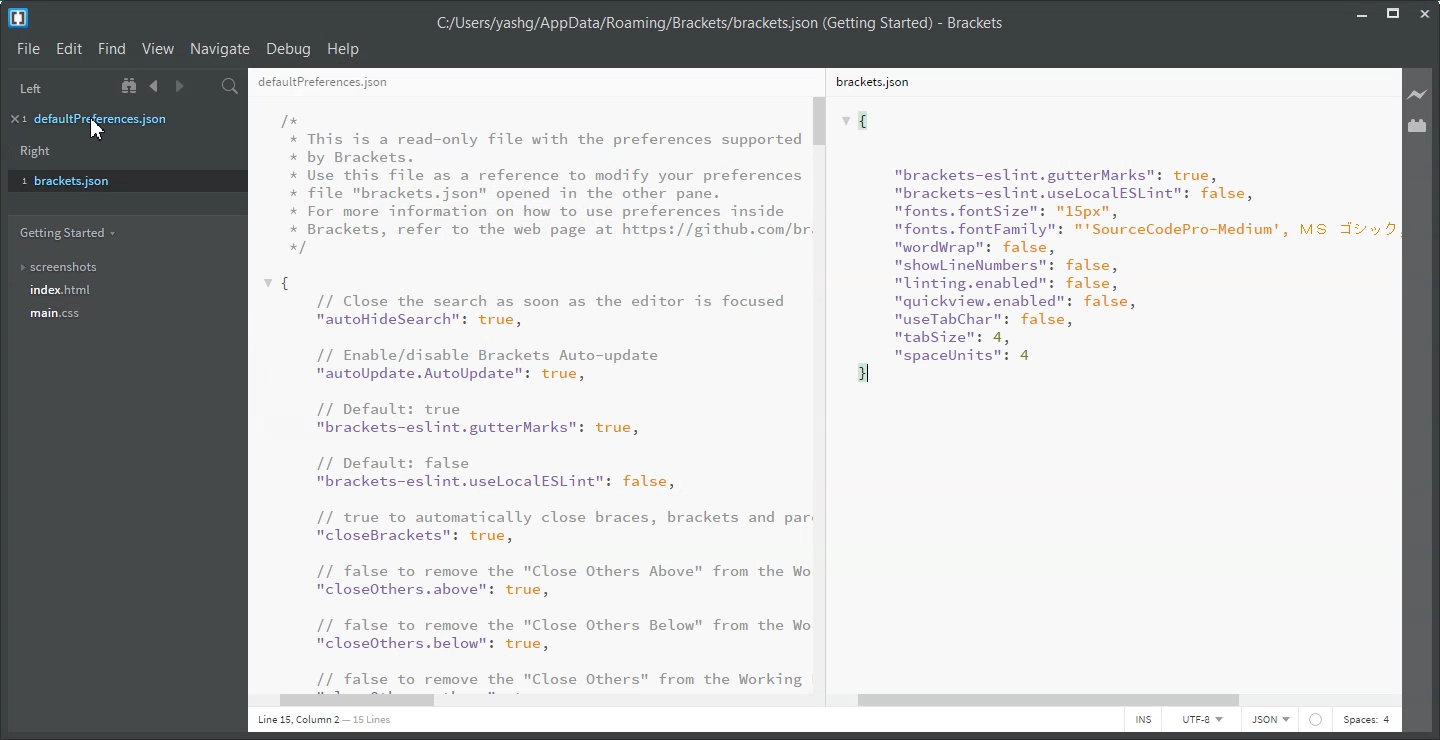 The height and width of the screenshot is (740, 1440). Describe the element at coordinates (526, 701) in the screenshot. I see `Horizontal Scroll Bar` at that location.